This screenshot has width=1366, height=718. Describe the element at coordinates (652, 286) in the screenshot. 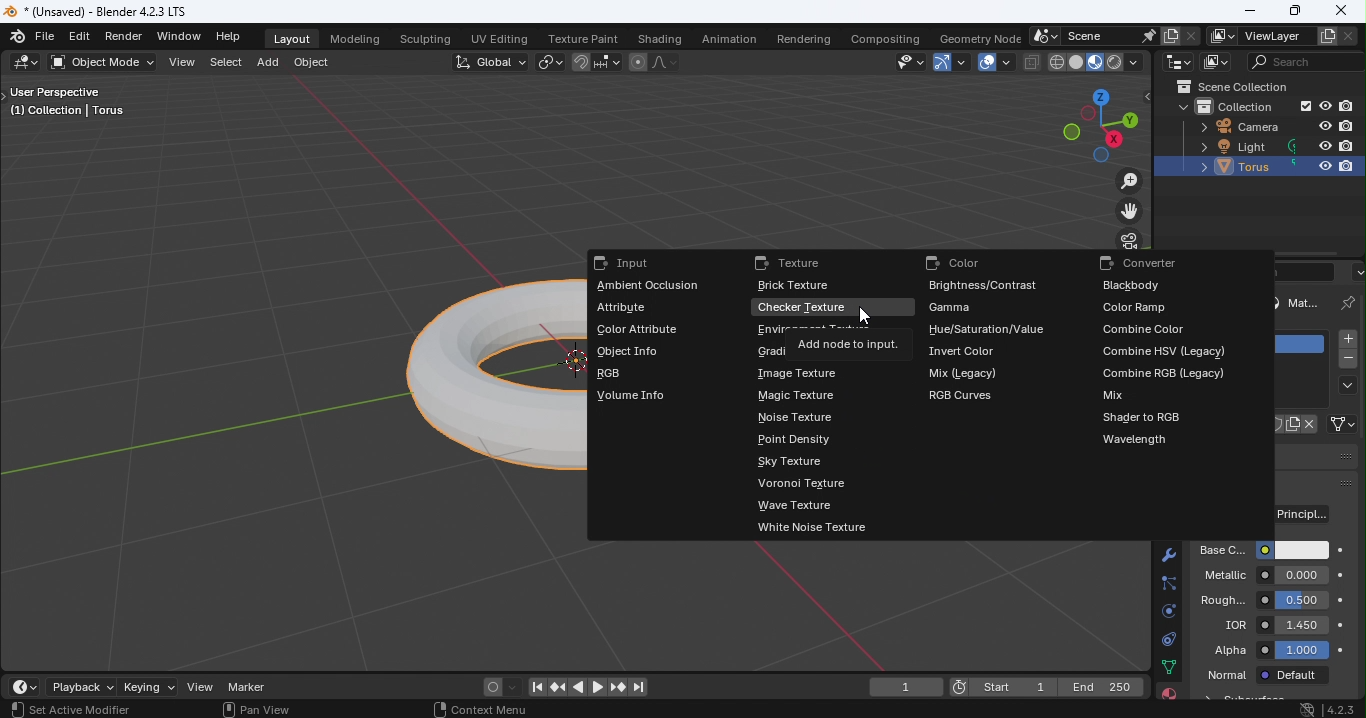

I see `Ambient occlusion` at that location.